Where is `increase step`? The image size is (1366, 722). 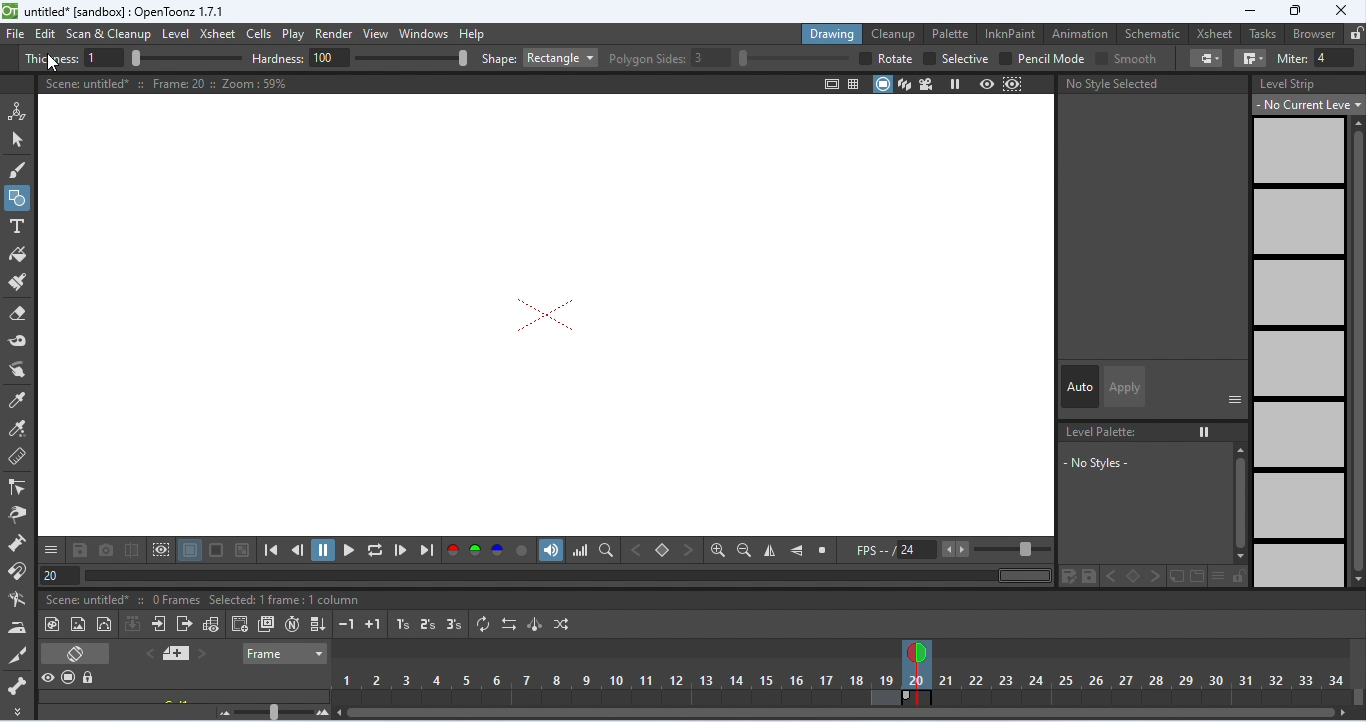
increase step is located at coordinates (374, 624).